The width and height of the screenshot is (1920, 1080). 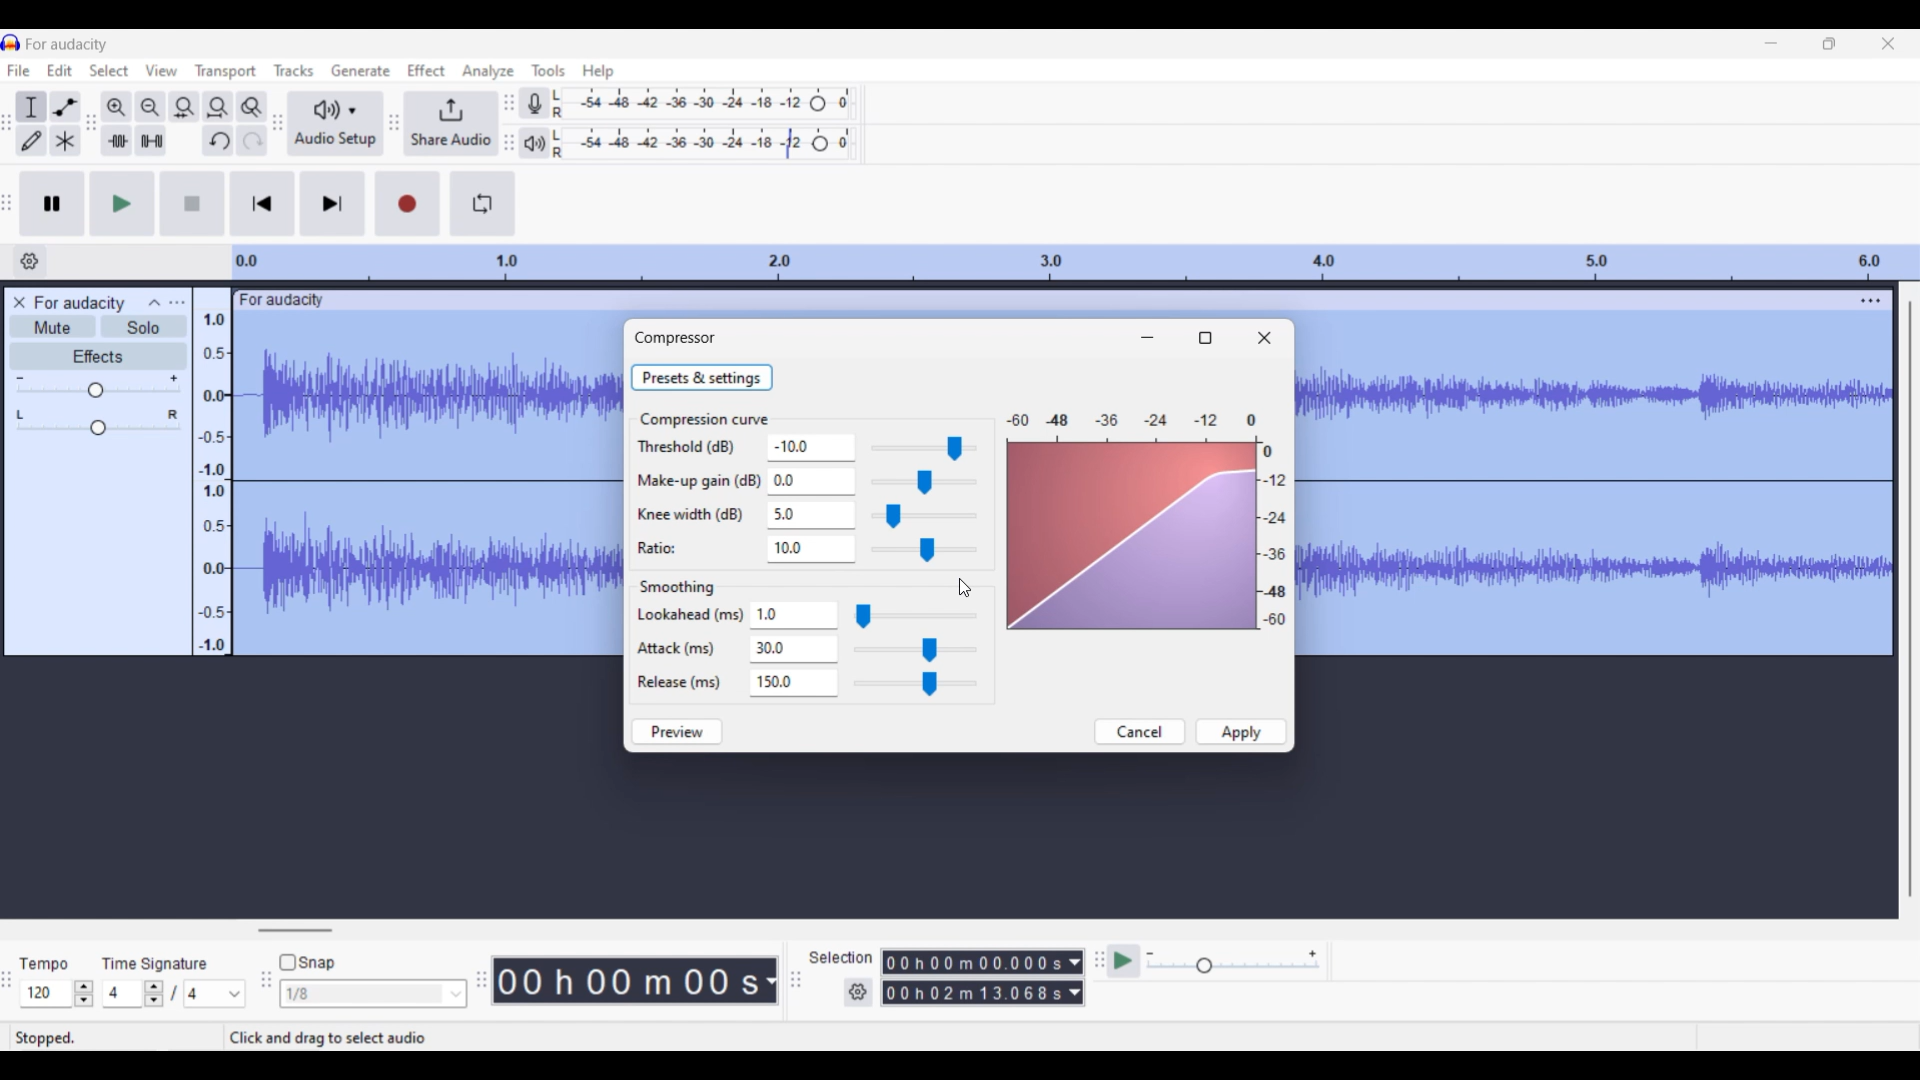 What do you see at coordinates (81, 303) in the screenshot?
I see `Project name` at bounding box center [81, 303].